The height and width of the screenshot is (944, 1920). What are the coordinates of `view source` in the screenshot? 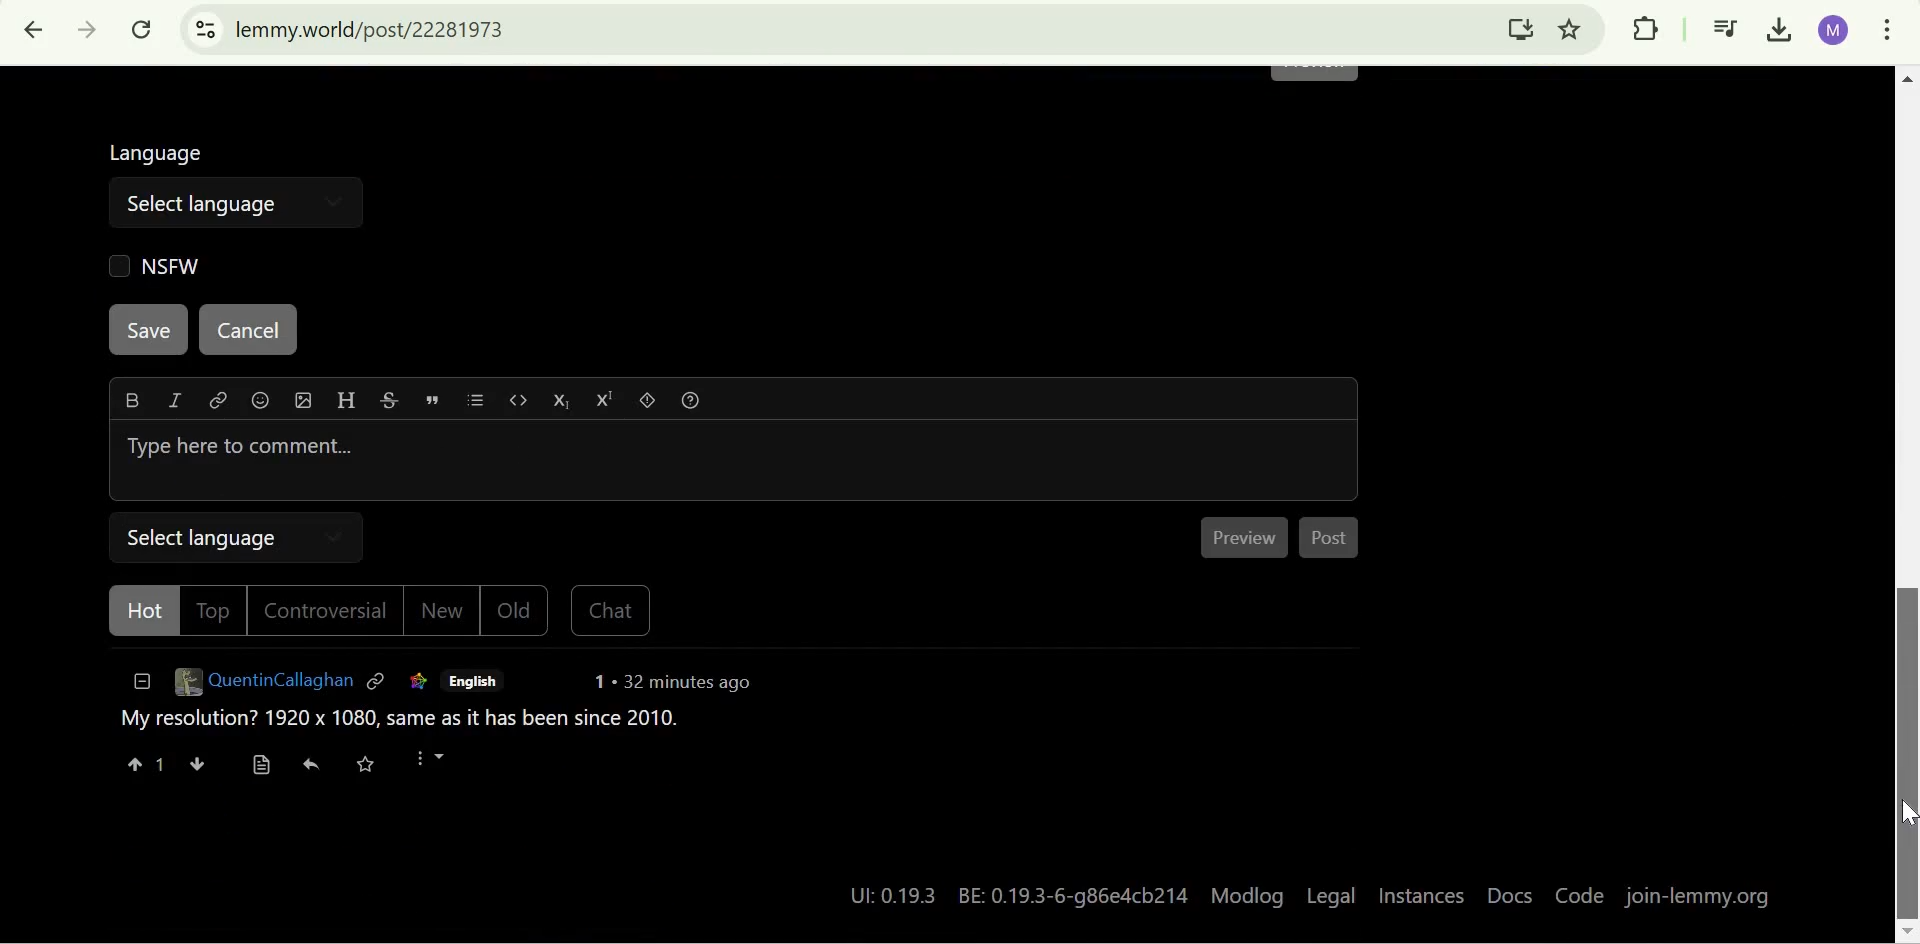 It's located at (261, 766).